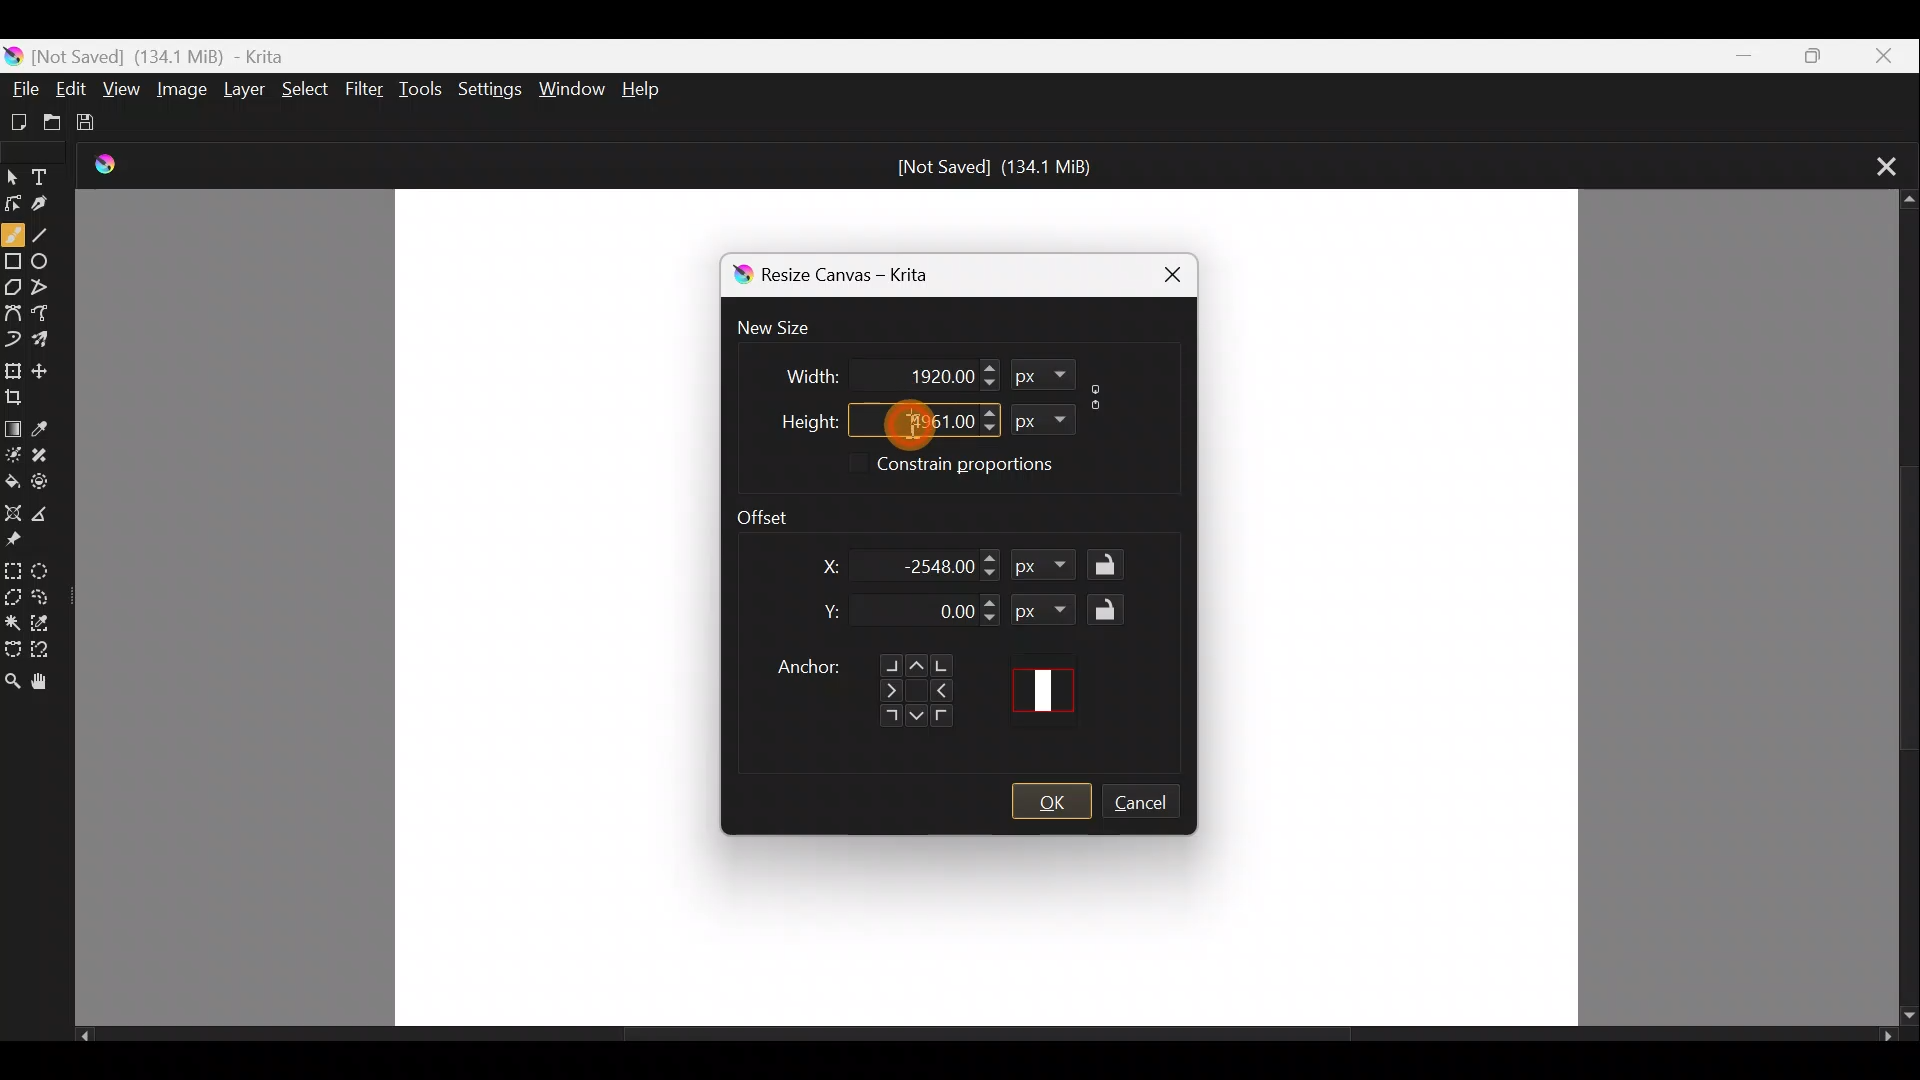  Describe the element at coordinates (122, 88) in the screenshot. I see `View` at that location.